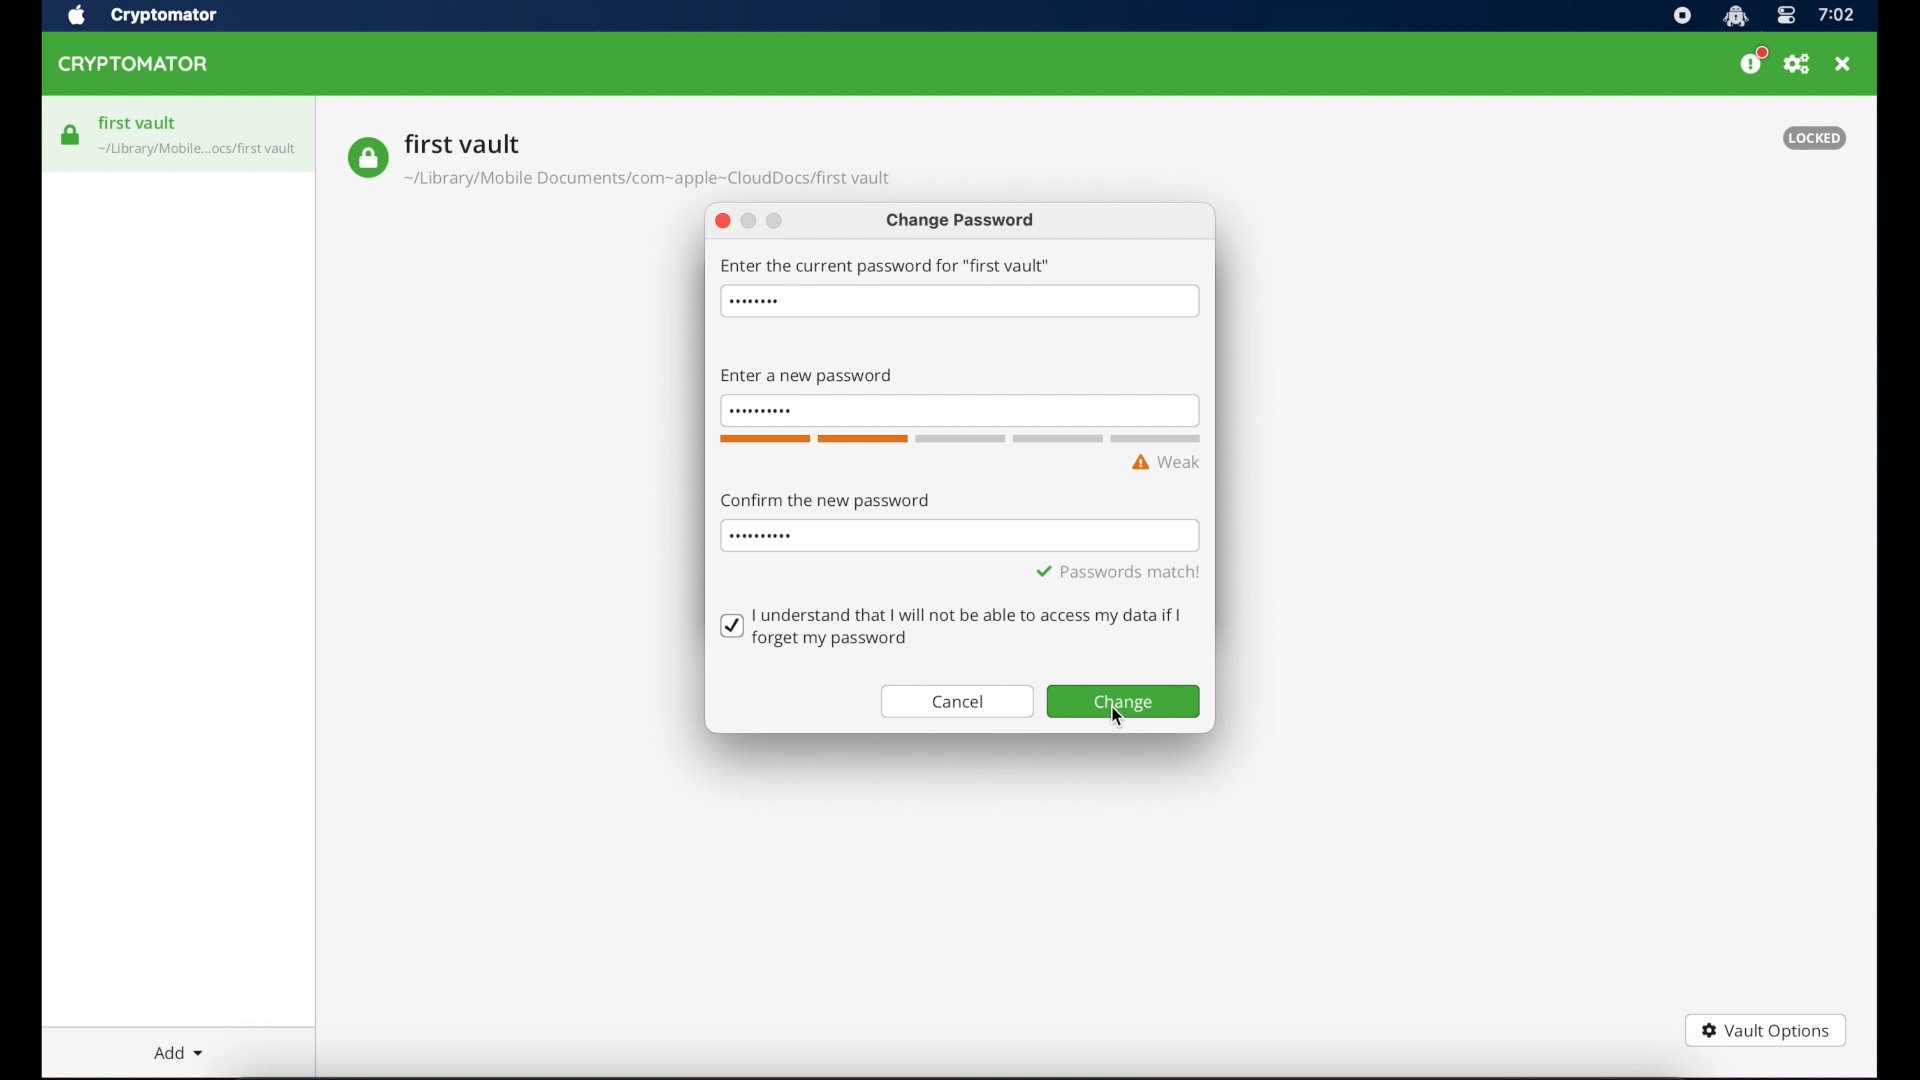  Describe the element at coordinates (163, 17) in the screenshot. I see `crytptomator` at that location.